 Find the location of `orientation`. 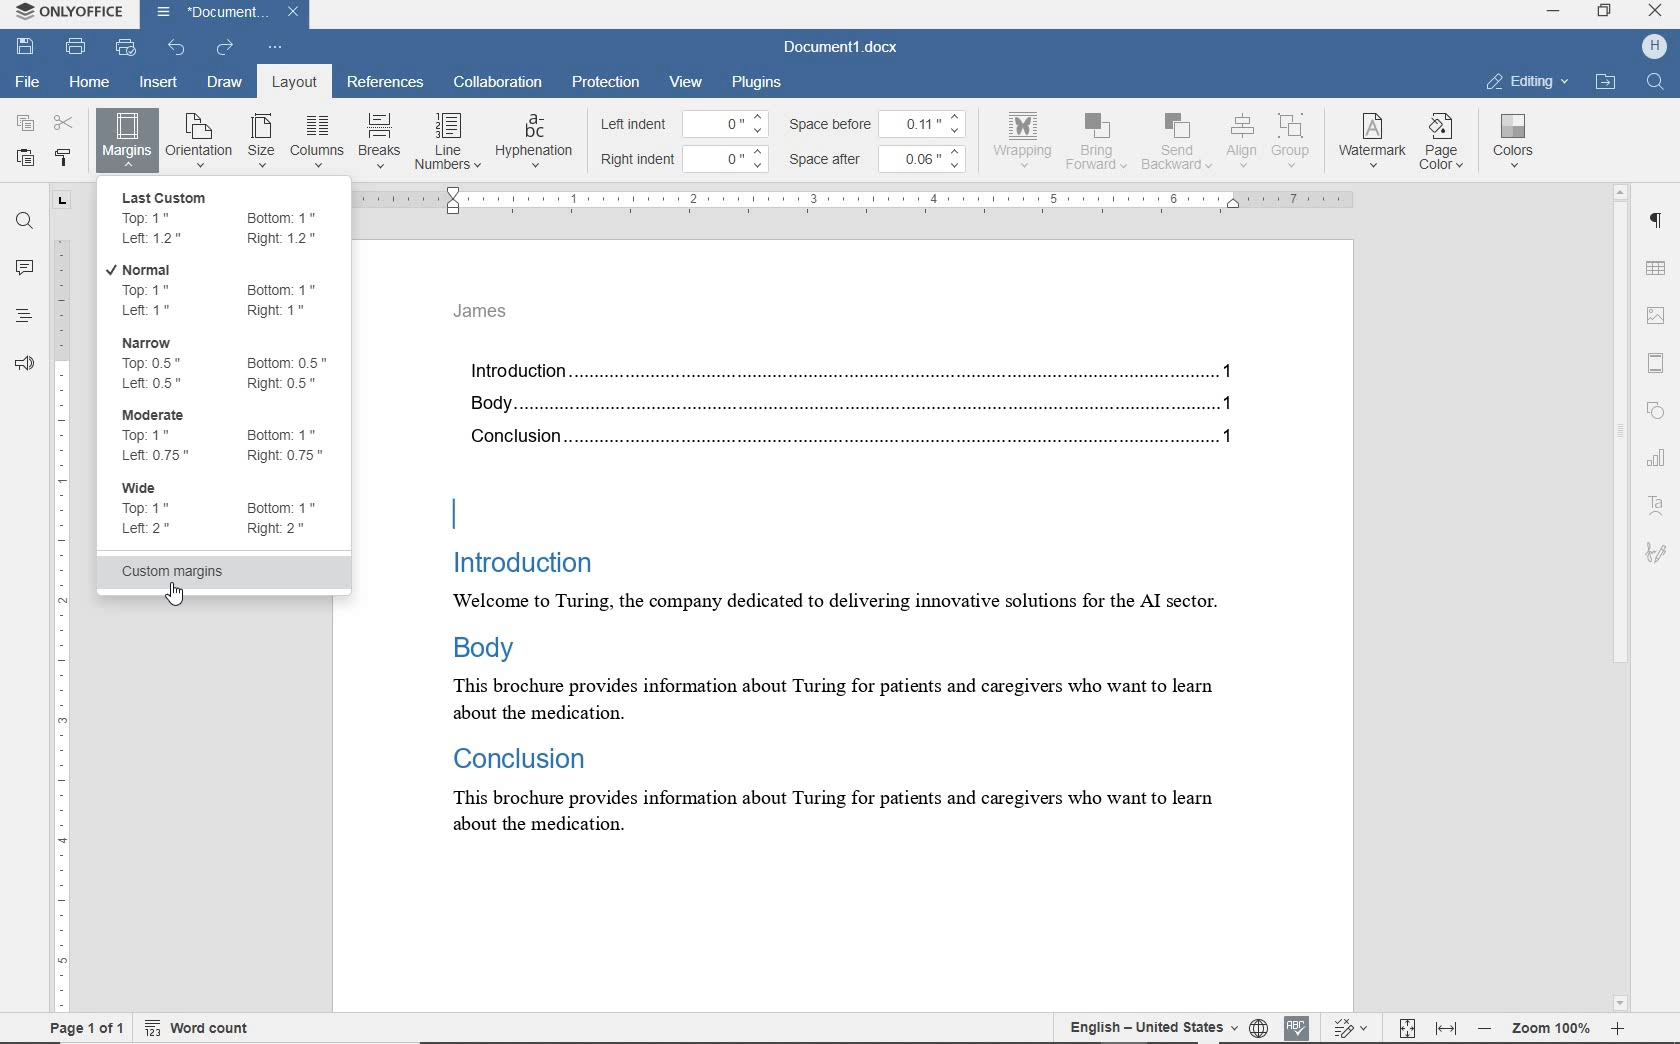

orientation is located at coordinates (199, 139).